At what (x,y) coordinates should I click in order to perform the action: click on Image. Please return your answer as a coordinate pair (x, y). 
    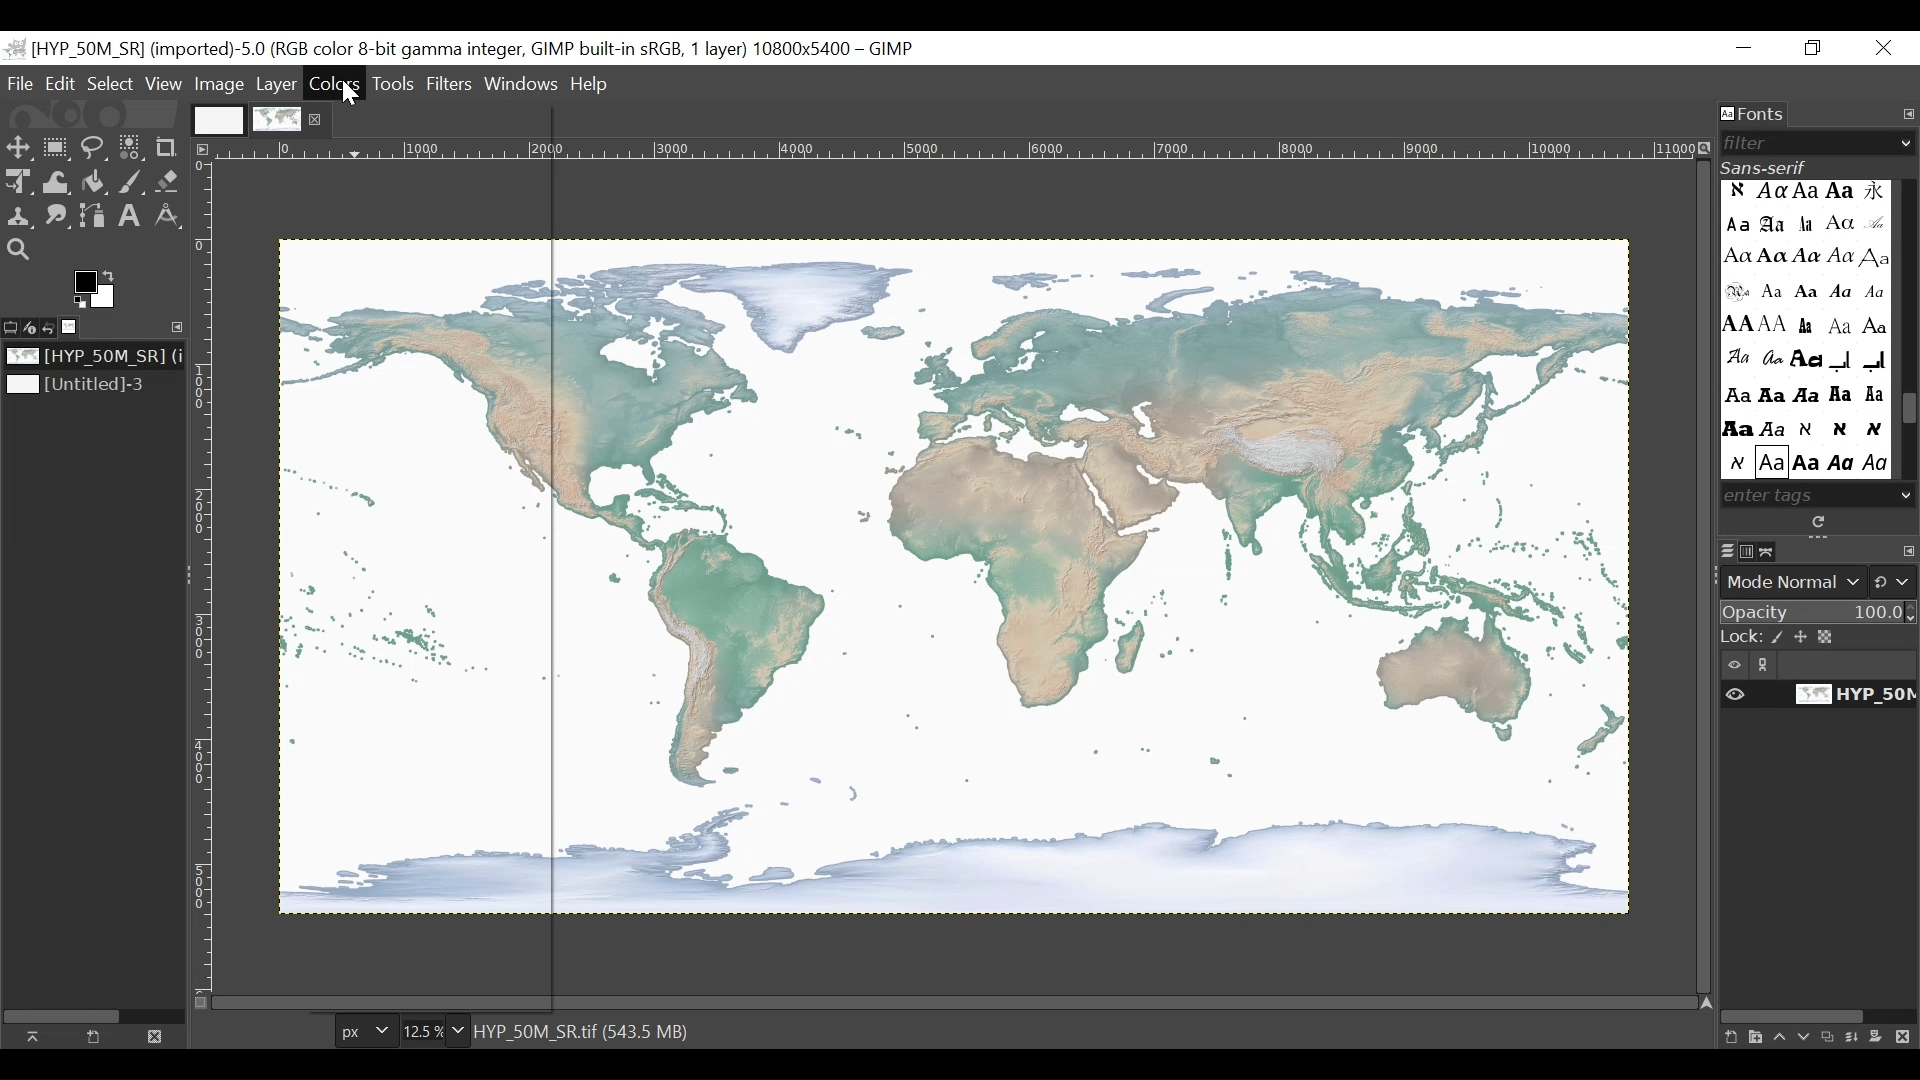
    Looking at the image, I should click on (76, 327).